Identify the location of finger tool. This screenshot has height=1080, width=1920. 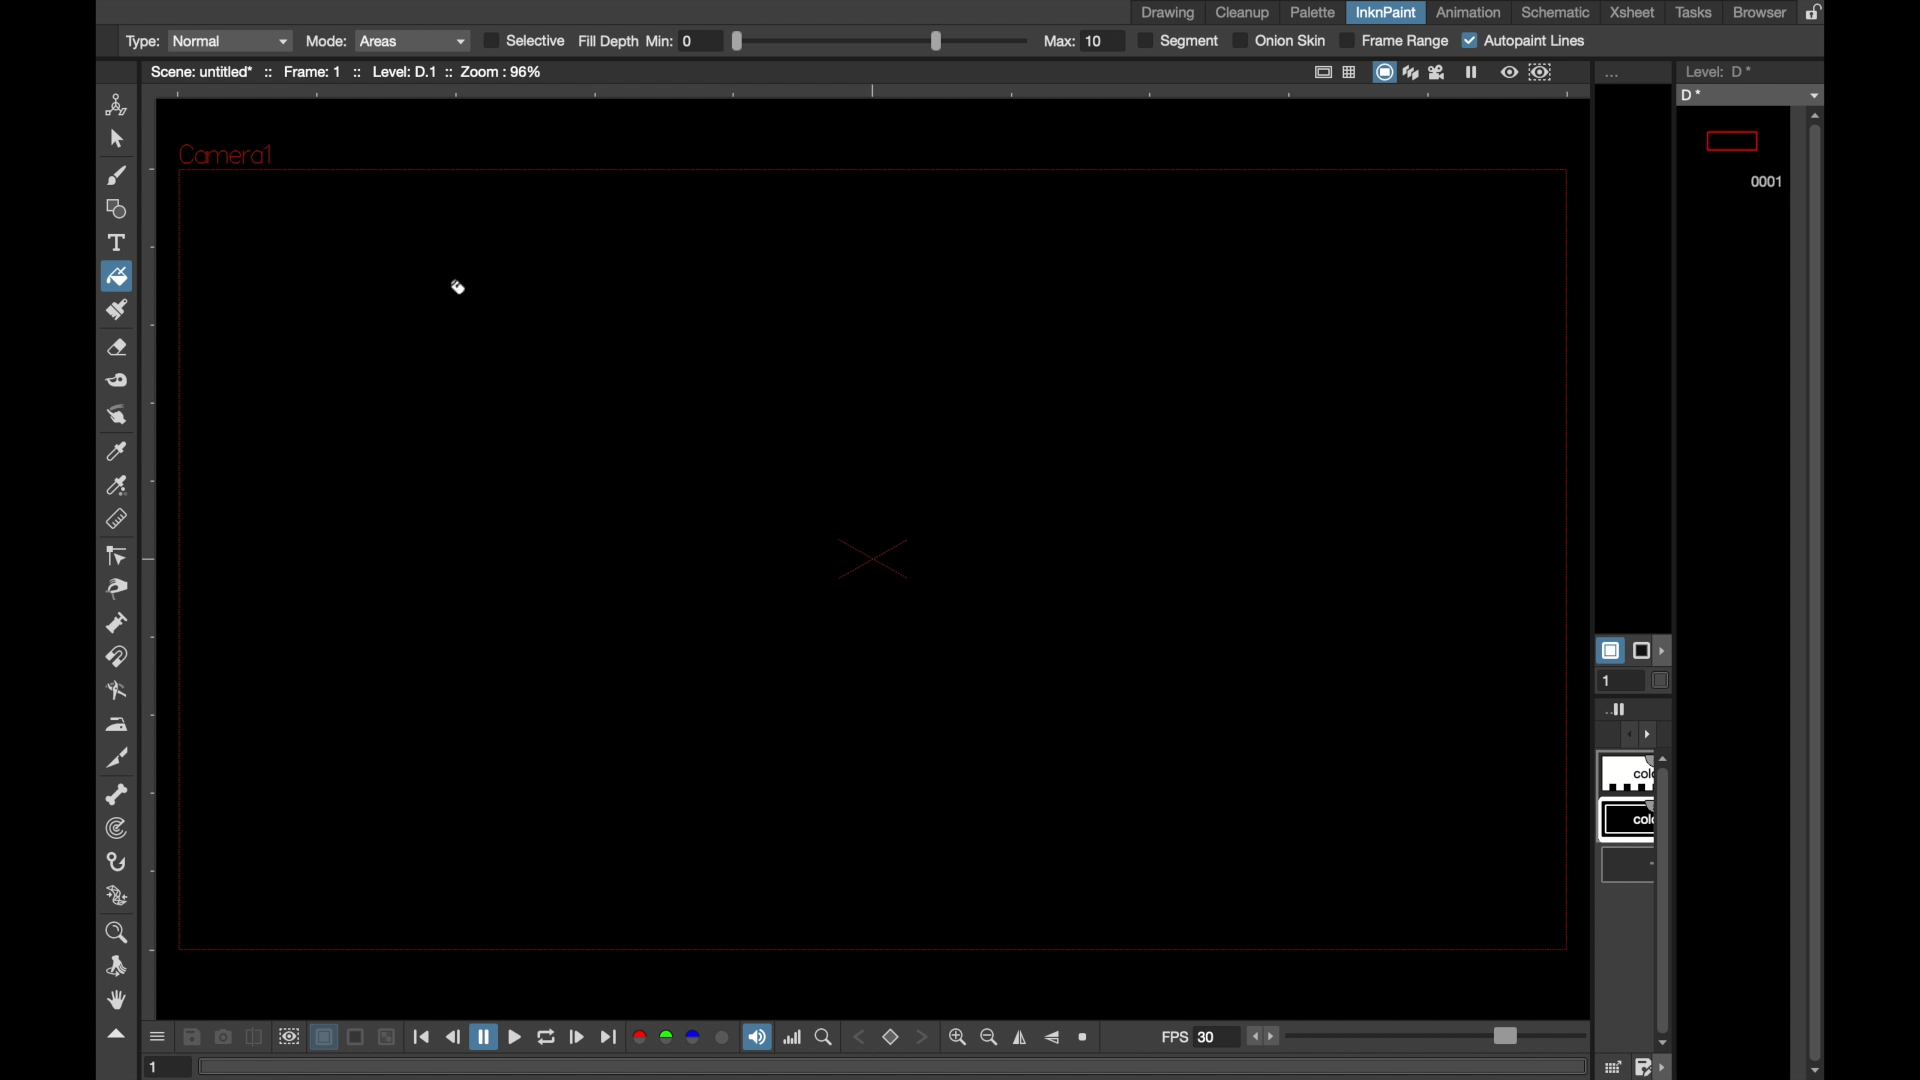
(115, 414).